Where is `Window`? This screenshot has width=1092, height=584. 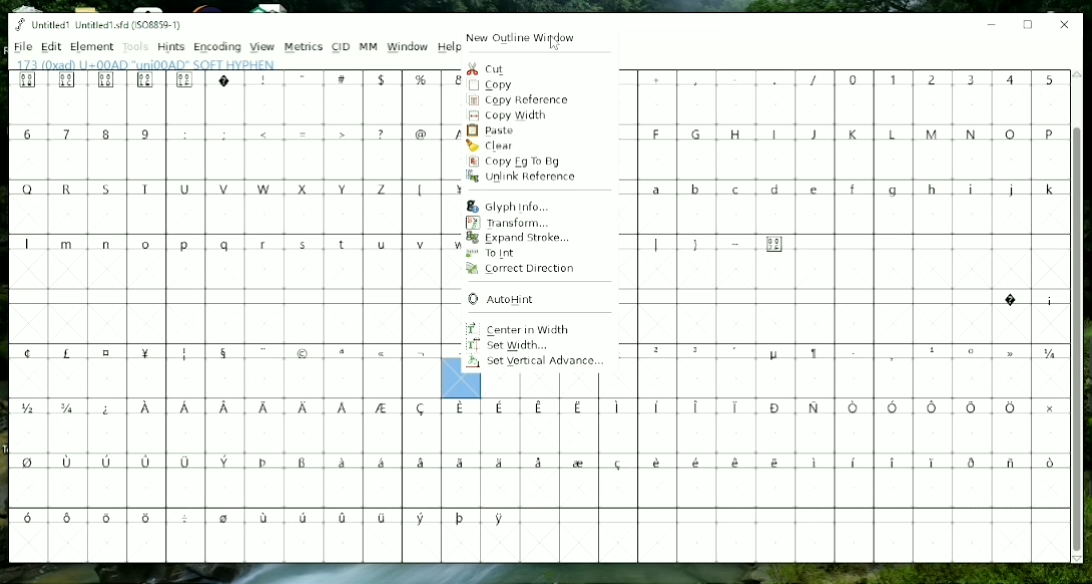
Window is located at coordinates (407, 47).